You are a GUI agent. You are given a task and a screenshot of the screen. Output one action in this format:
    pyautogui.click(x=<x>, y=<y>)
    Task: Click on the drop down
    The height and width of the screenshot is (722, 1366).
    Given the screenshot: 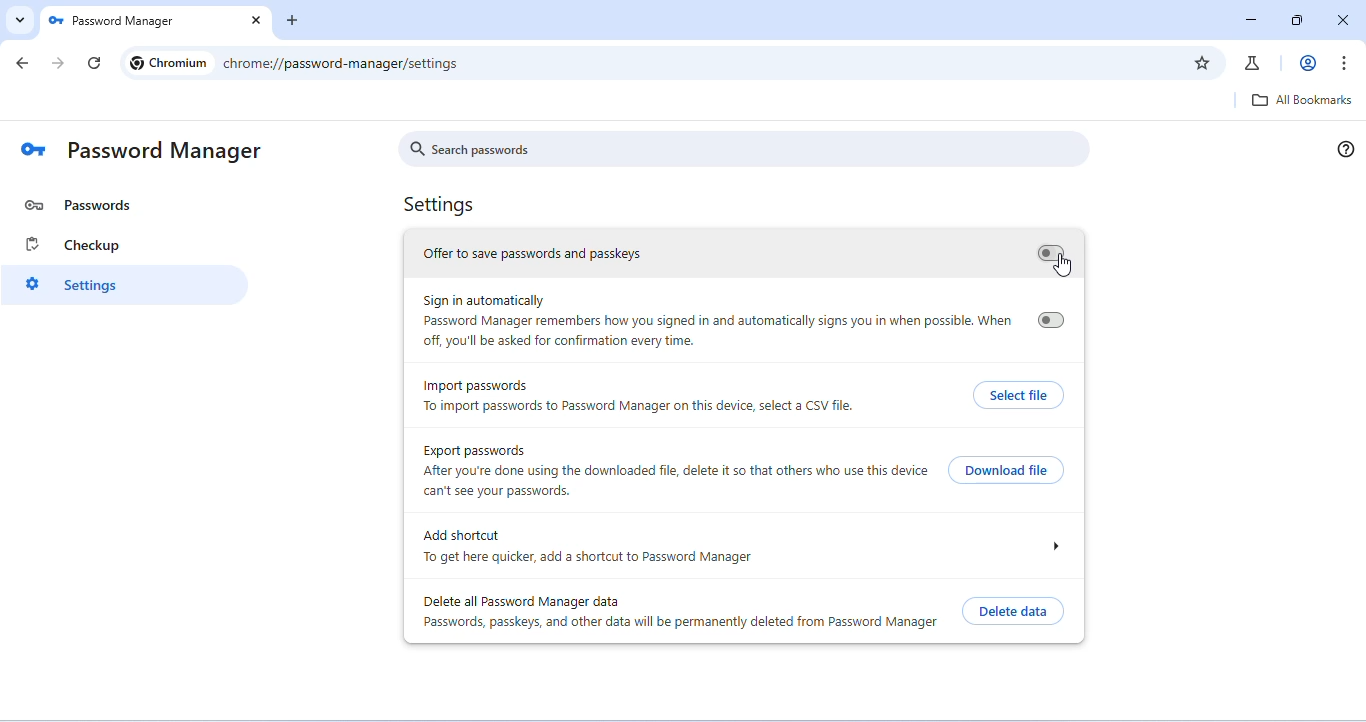 What is the action you would take?
    pyautogui.click(x=1055, y=545)
    